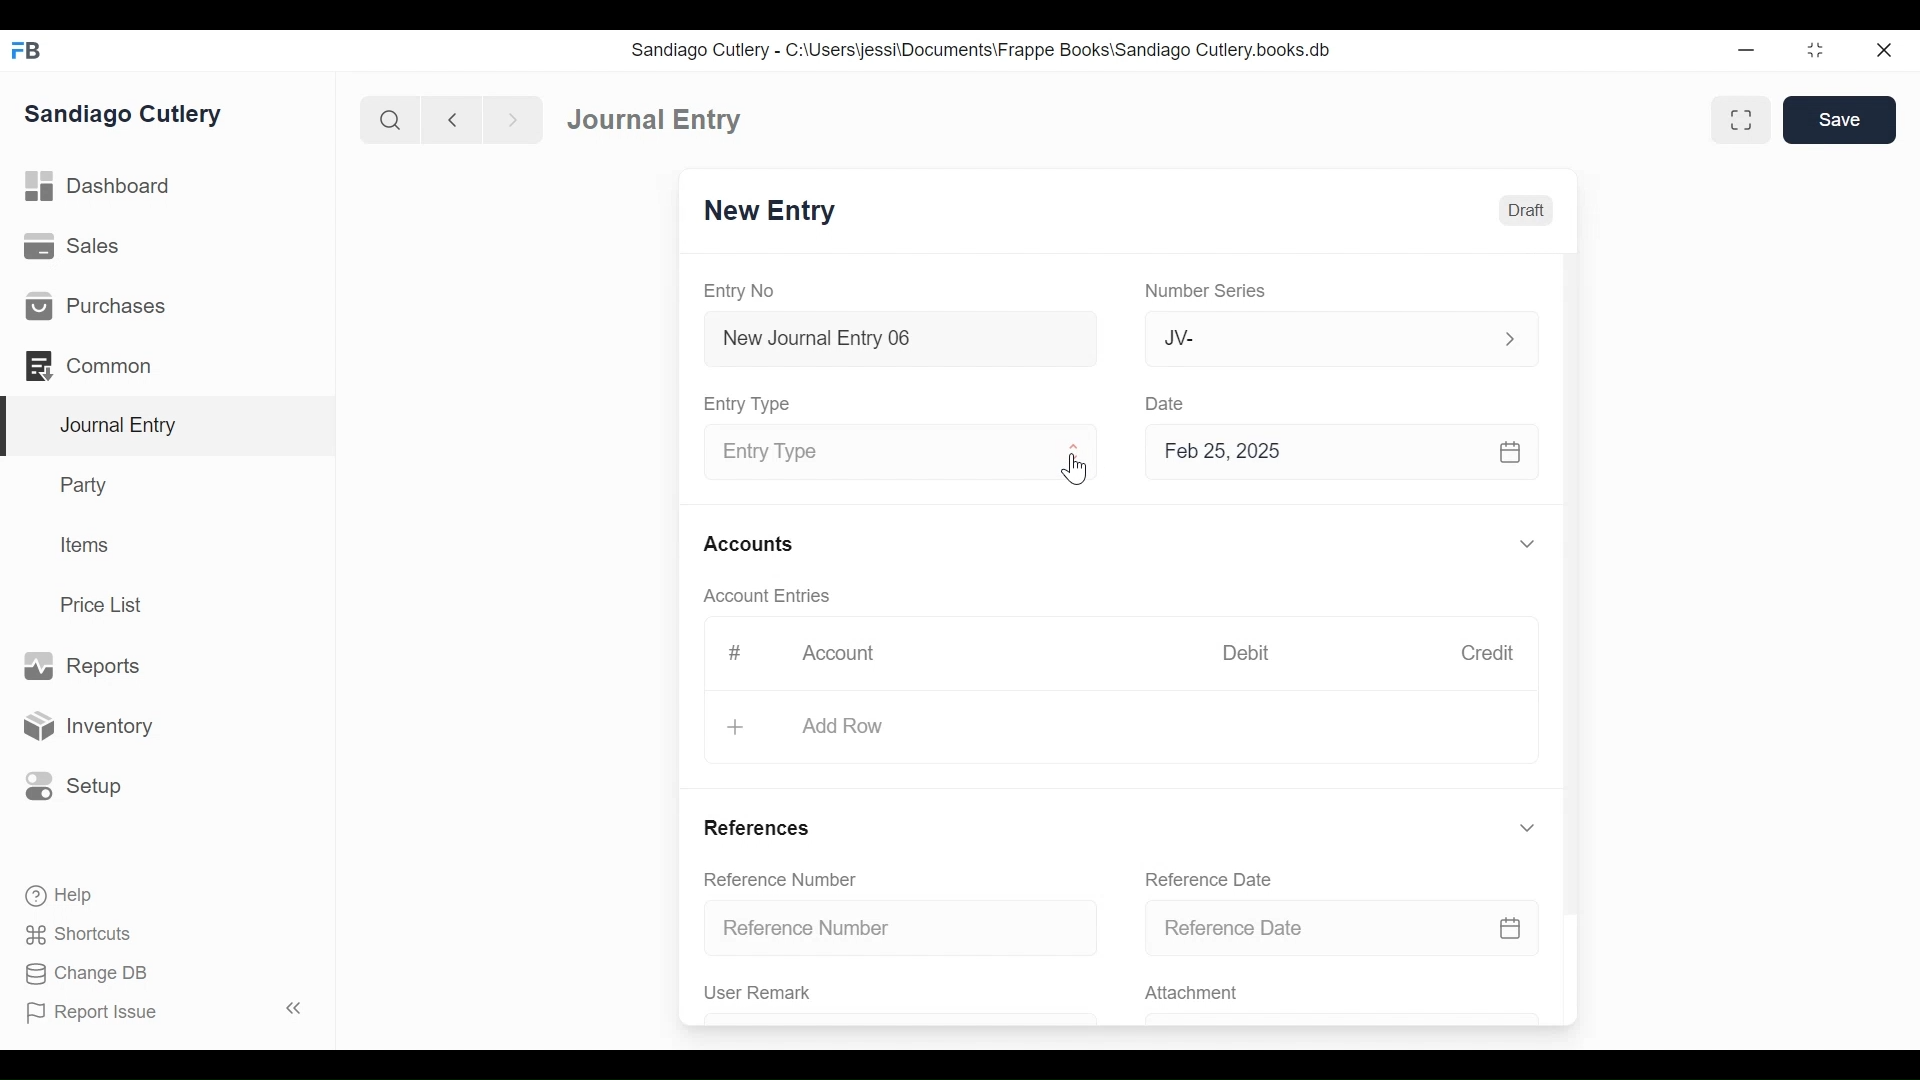 The height and width of the screenshot is (1080, 1920). Describe the element at coordinates (94, 306) in the screenshot. I see `Purchases` at that location.